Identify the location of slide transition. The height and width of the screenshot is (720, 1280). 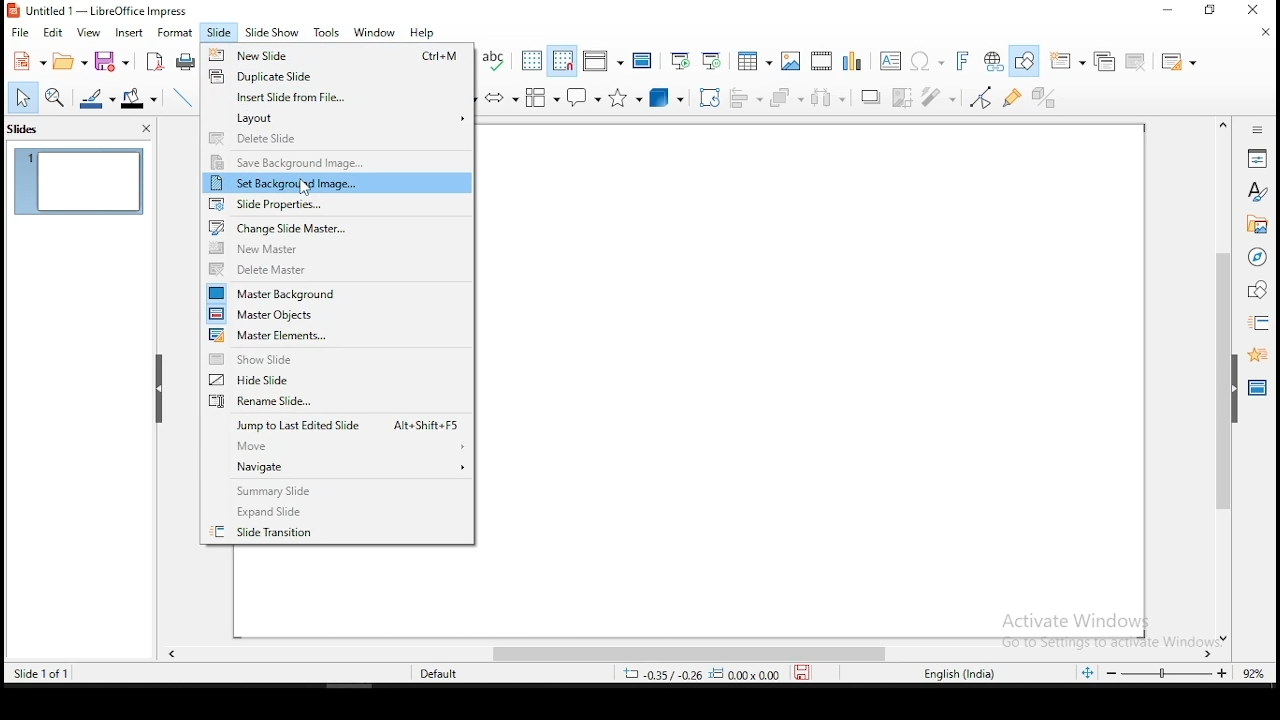
(1256, 325).